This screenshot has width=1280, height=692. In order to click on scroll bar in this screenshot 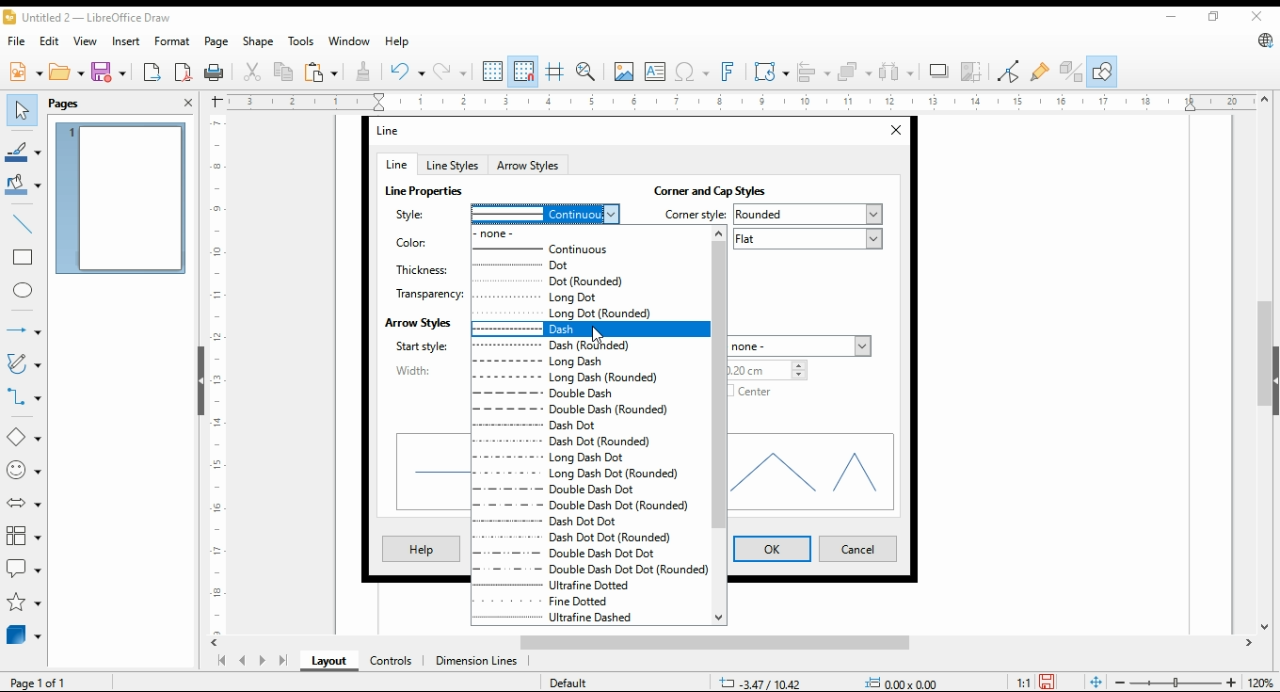, I will do `click(740, 644)`.